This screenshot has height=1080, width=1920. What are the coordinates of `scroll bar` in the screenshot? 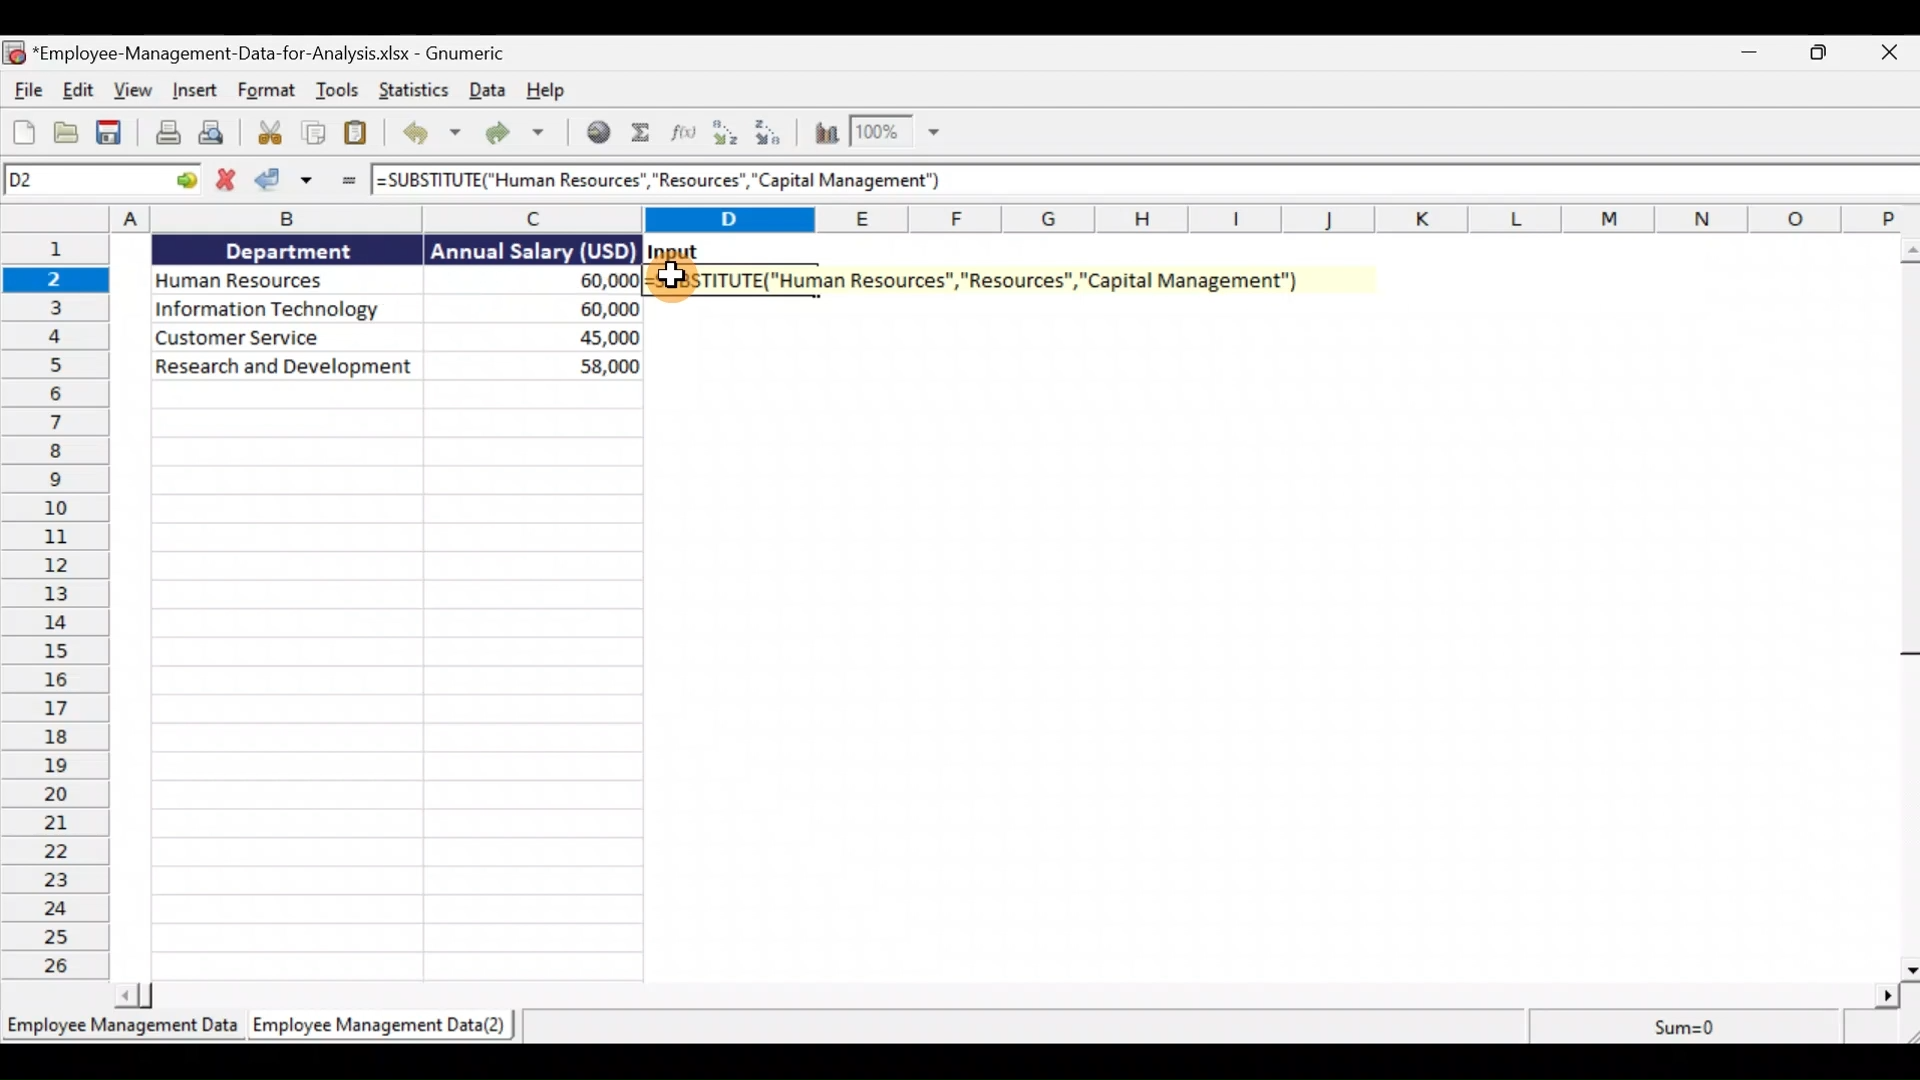 It's located at (1906, 608).